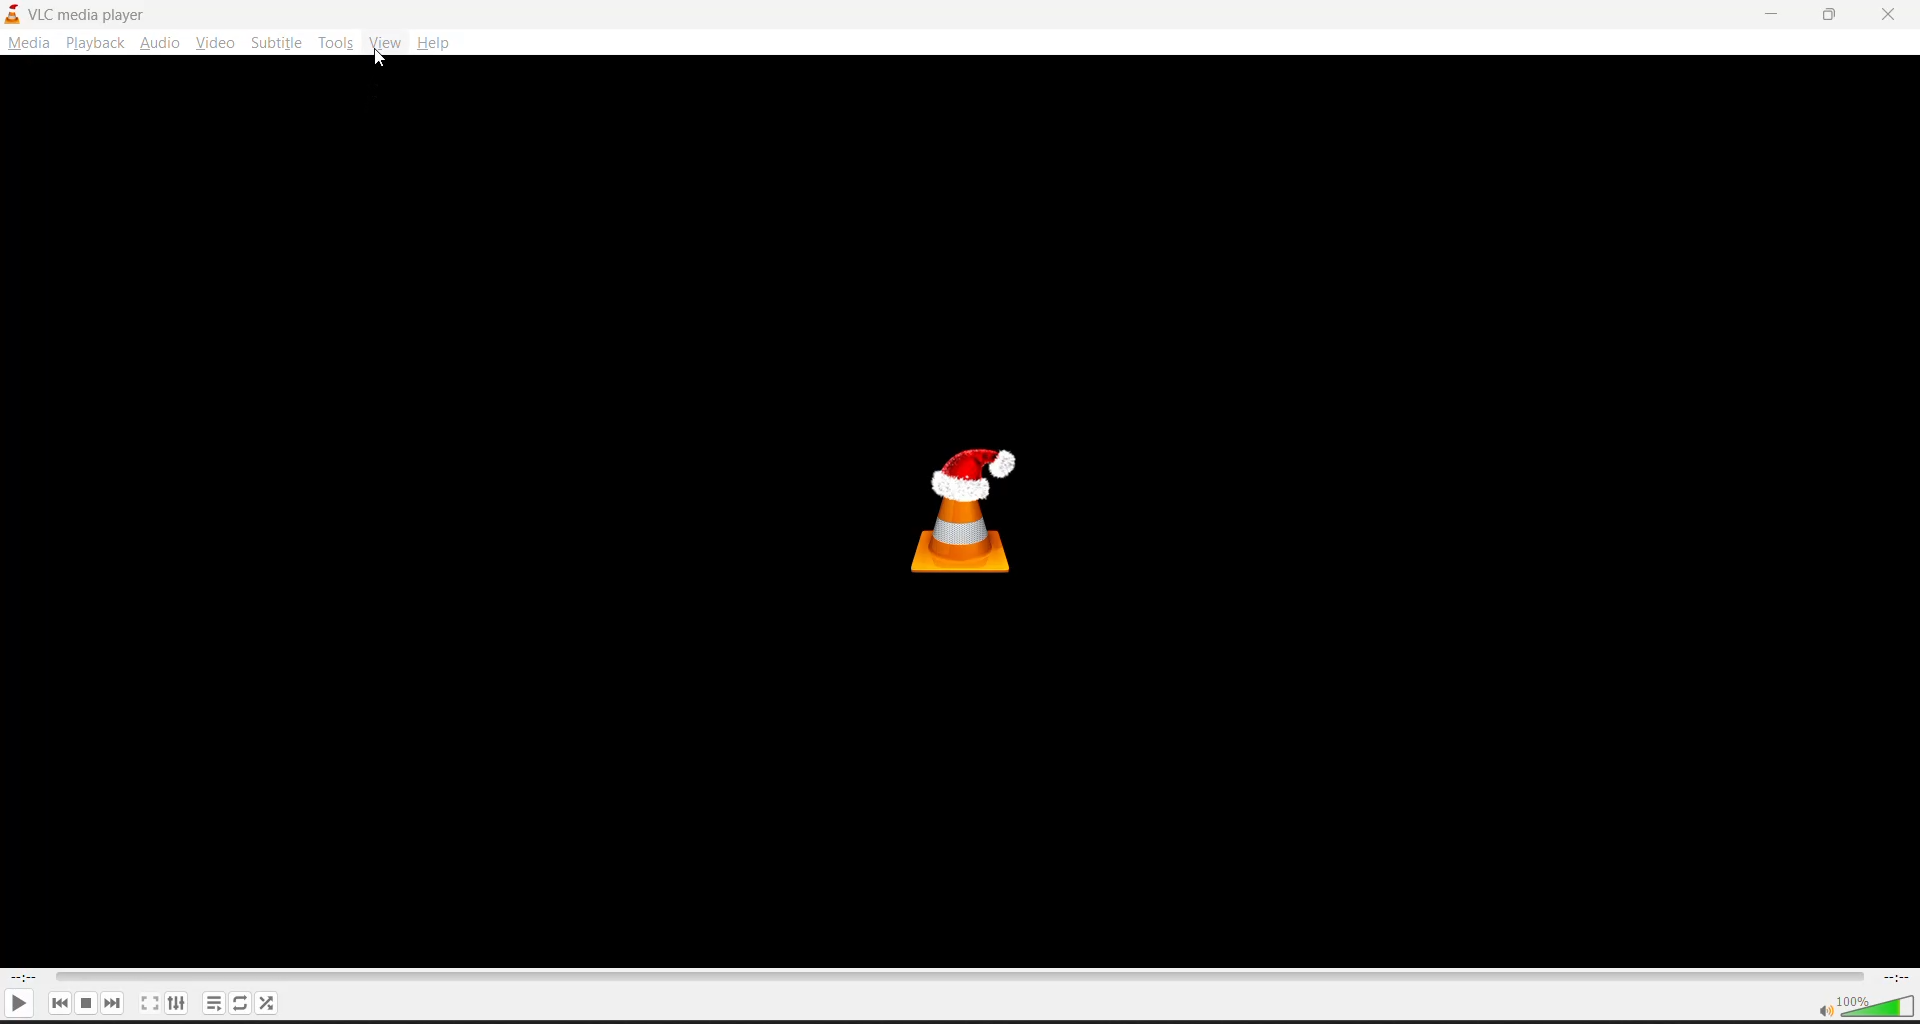  What do you see at coordinates (96, 44) in the screenshot?
I see `playback` at bounding box center [96, 44].